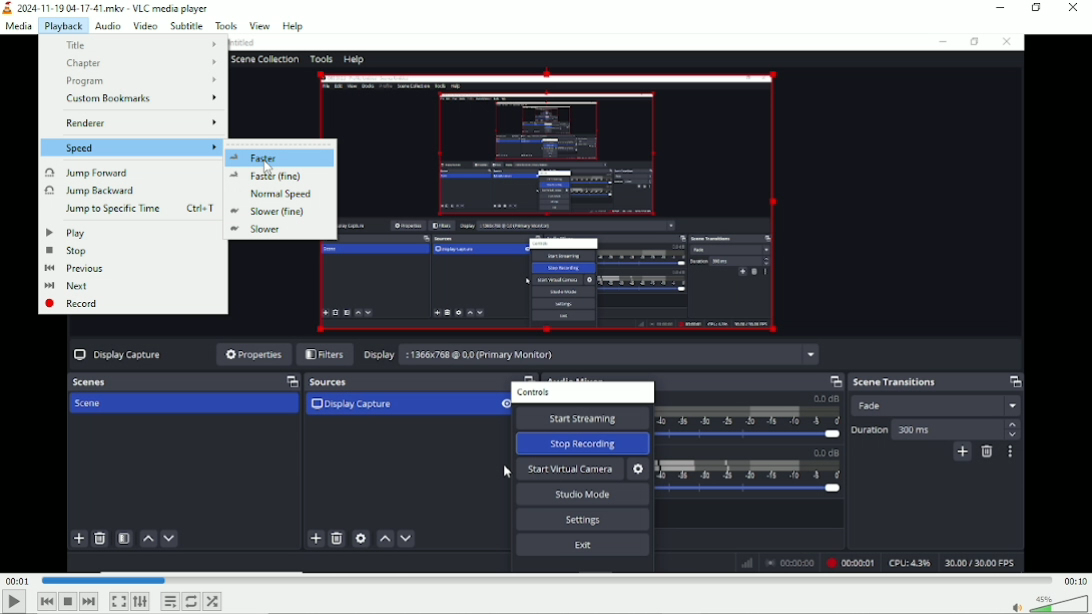 This screenshot has width=1092, height=614. Describe the element at coordinates (19, 26) in the screenshot. I see `media` at that location.